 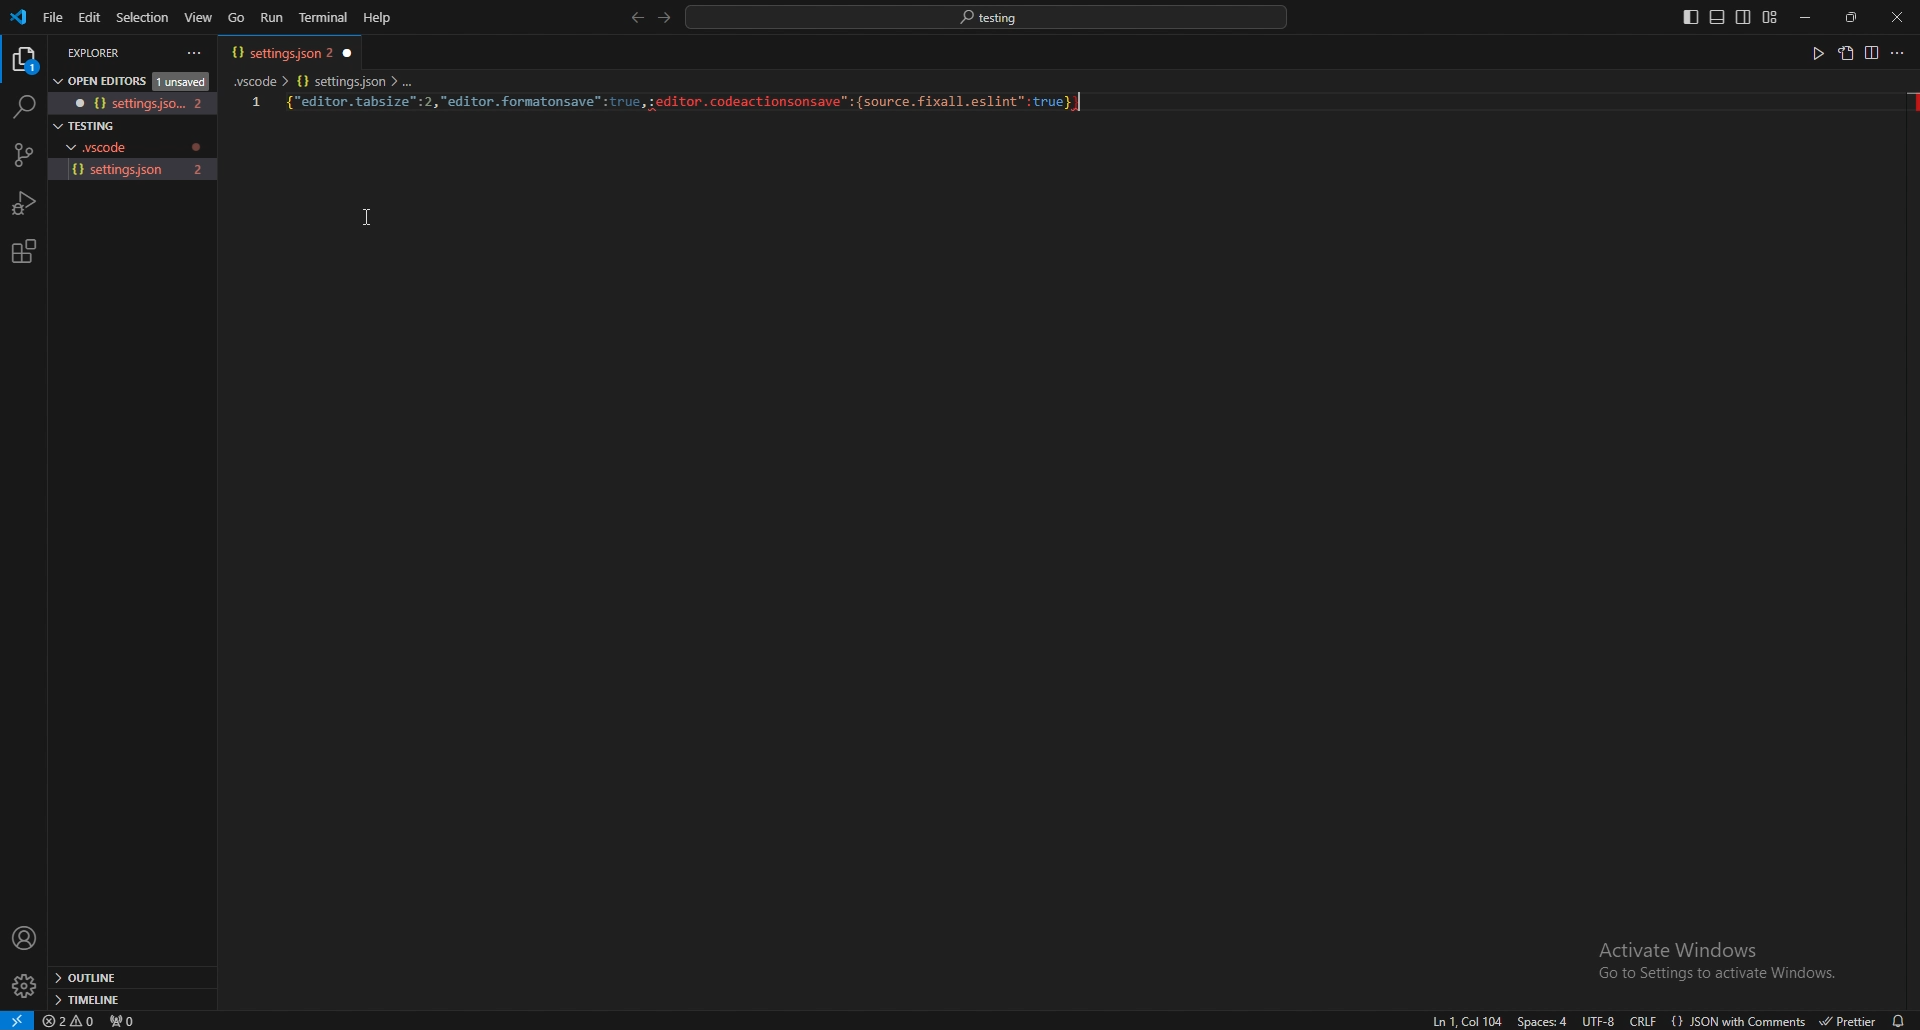 What do you see at coordinates (71, 1022) in the screenshot?
I see `errors` at bounding box center [71, 1022].